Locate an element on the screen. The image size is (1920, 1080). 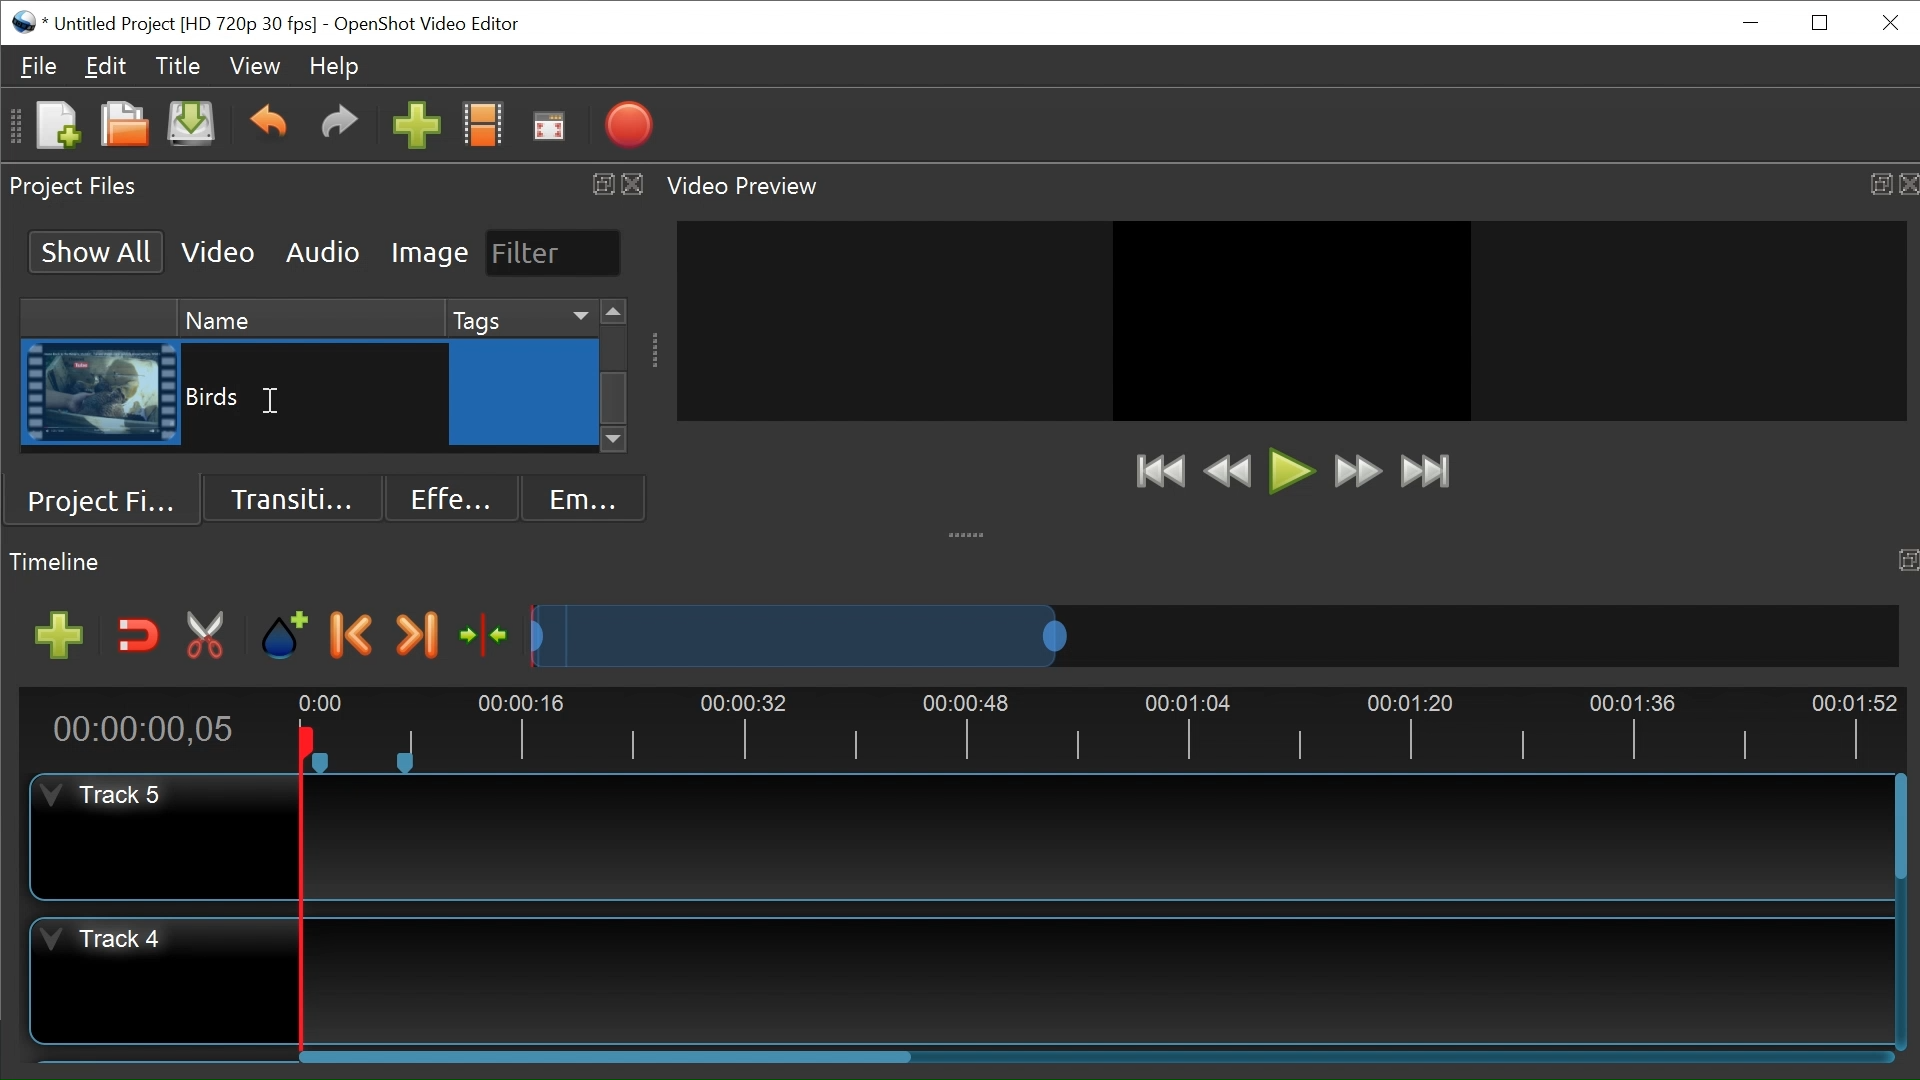
close is located at coordinates (1890, 23).